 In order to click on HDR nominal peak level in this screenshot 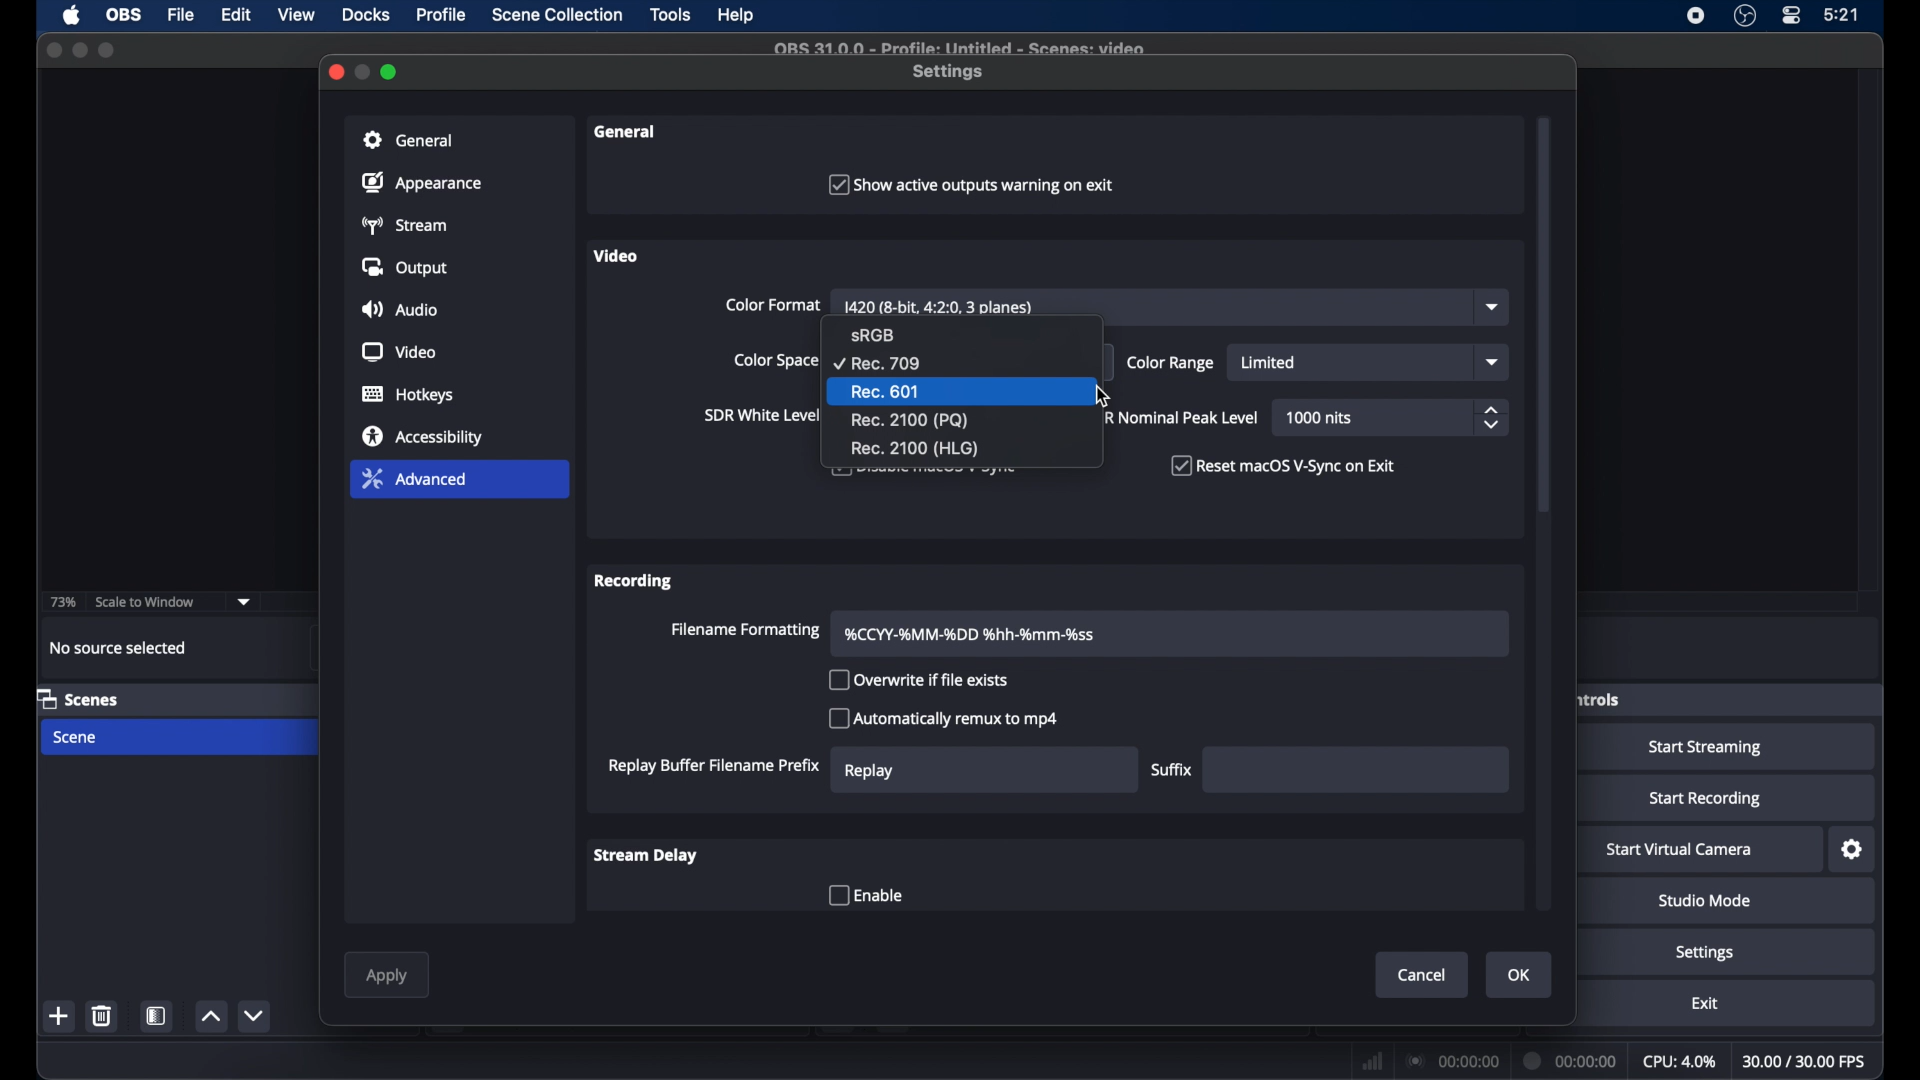, I will do `click(1182, 417)`.